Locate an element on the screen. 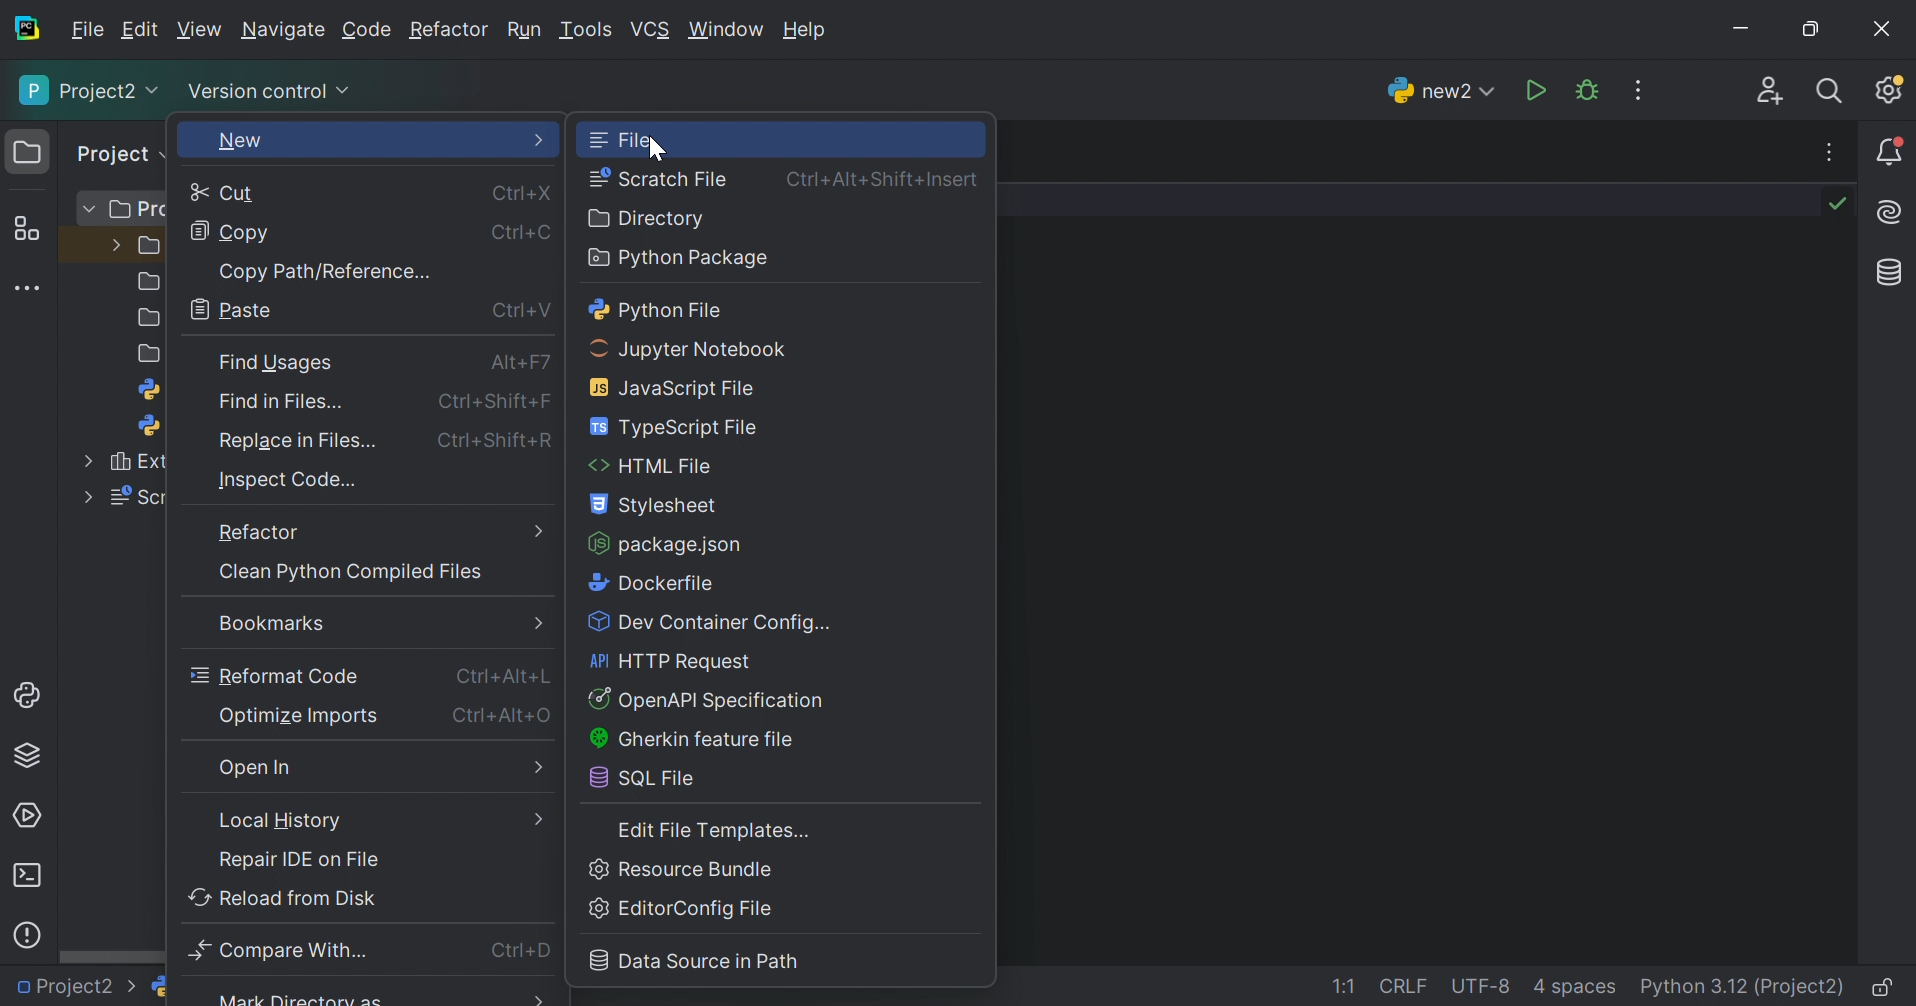  Scratch file is located at coordinates (659, 177).